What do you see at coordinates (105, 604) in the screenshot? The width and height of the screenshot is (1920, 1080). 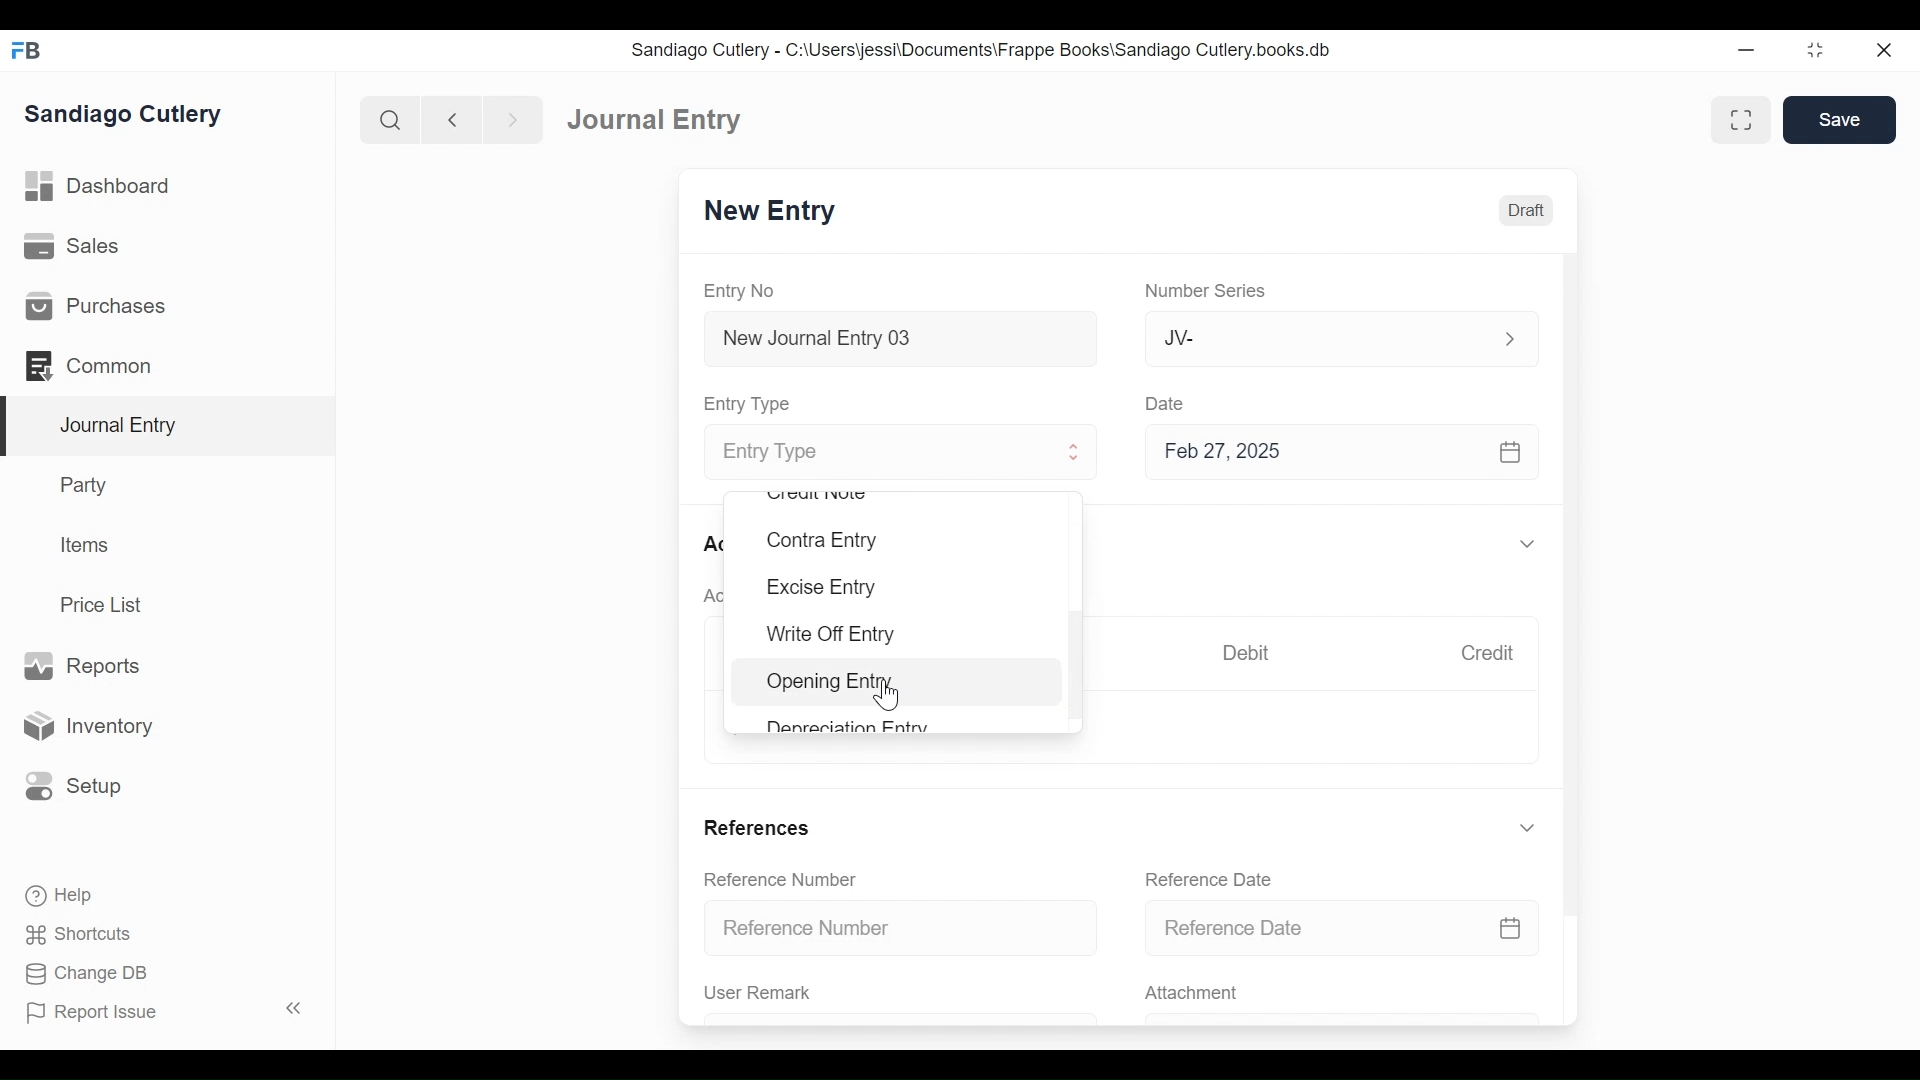 I see `Price List` at bounding box center [105, 604].